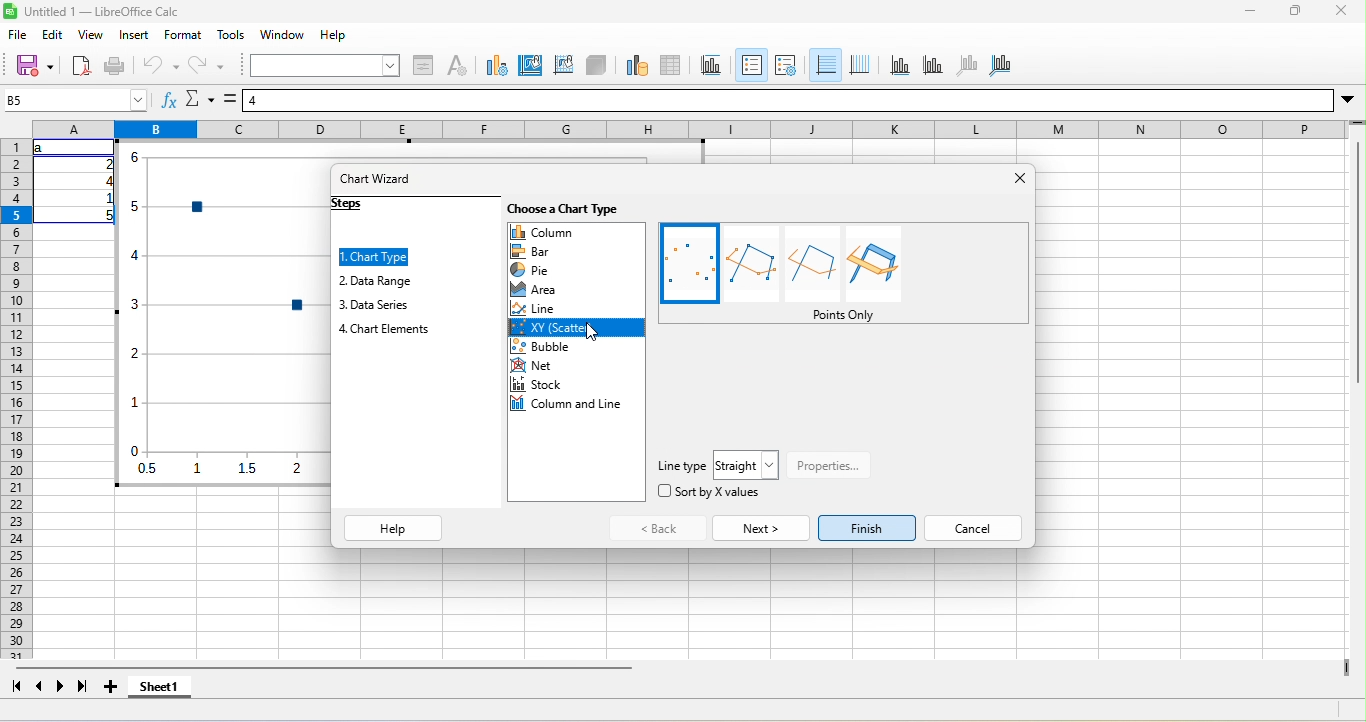 Image resolution: width=1366 pixels, height=722 pixels. I want to click on minimize, so click(1250, 11).